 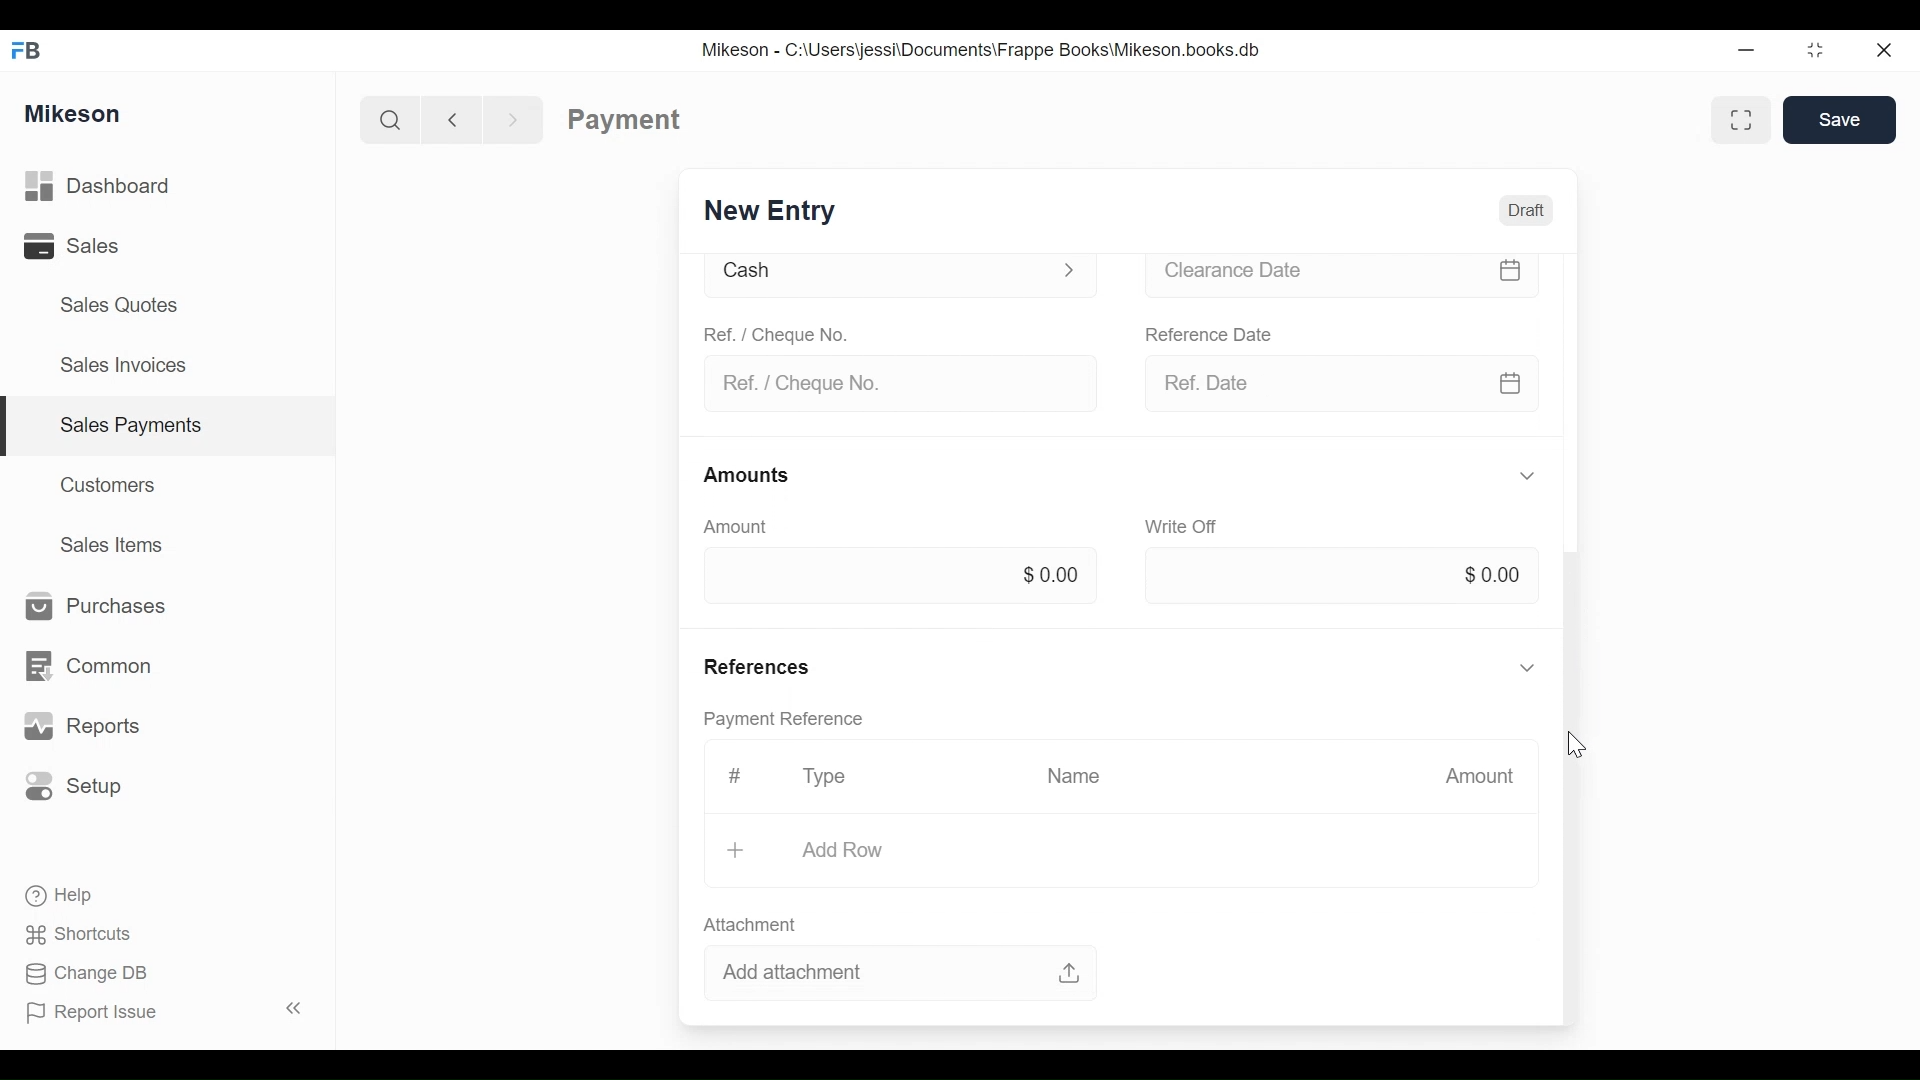 I want to click on Sales, so click(x=70, y=248).